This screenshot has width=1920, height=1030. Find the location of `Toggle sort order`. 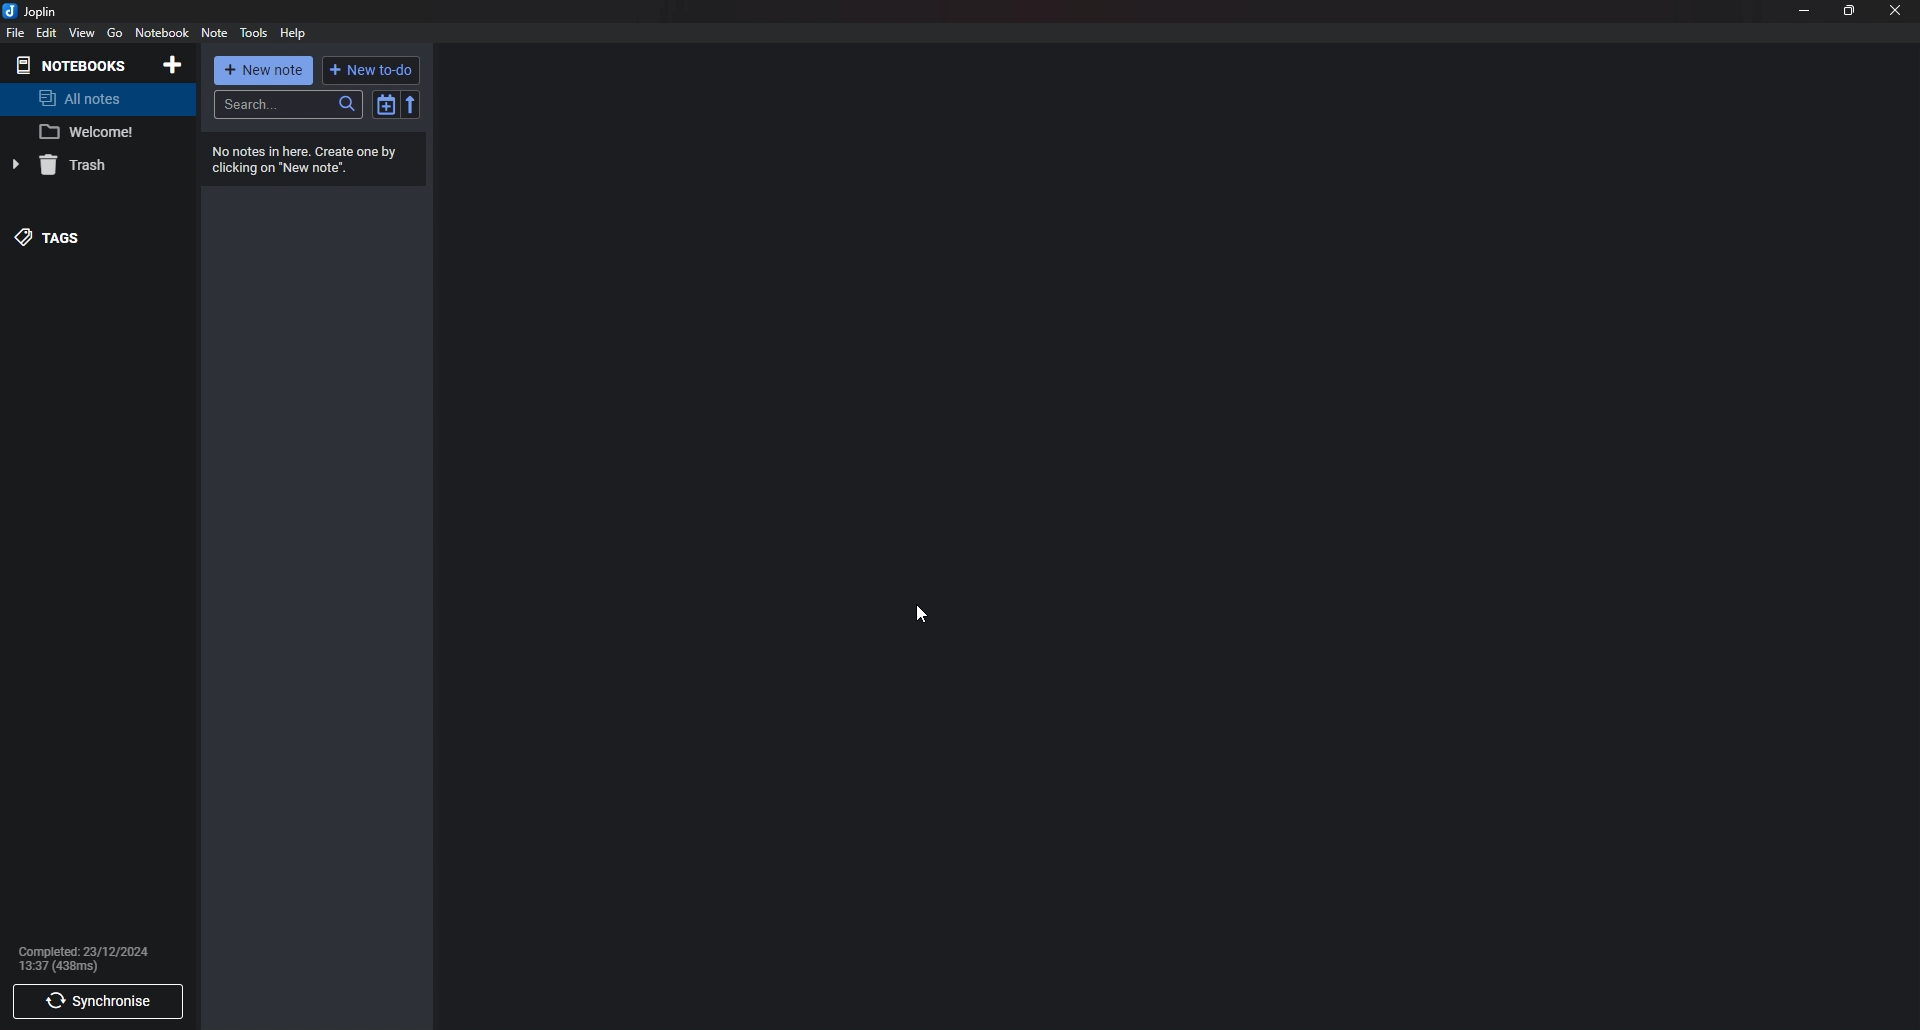

Toggle sort order is located at coordinates (387, 104).